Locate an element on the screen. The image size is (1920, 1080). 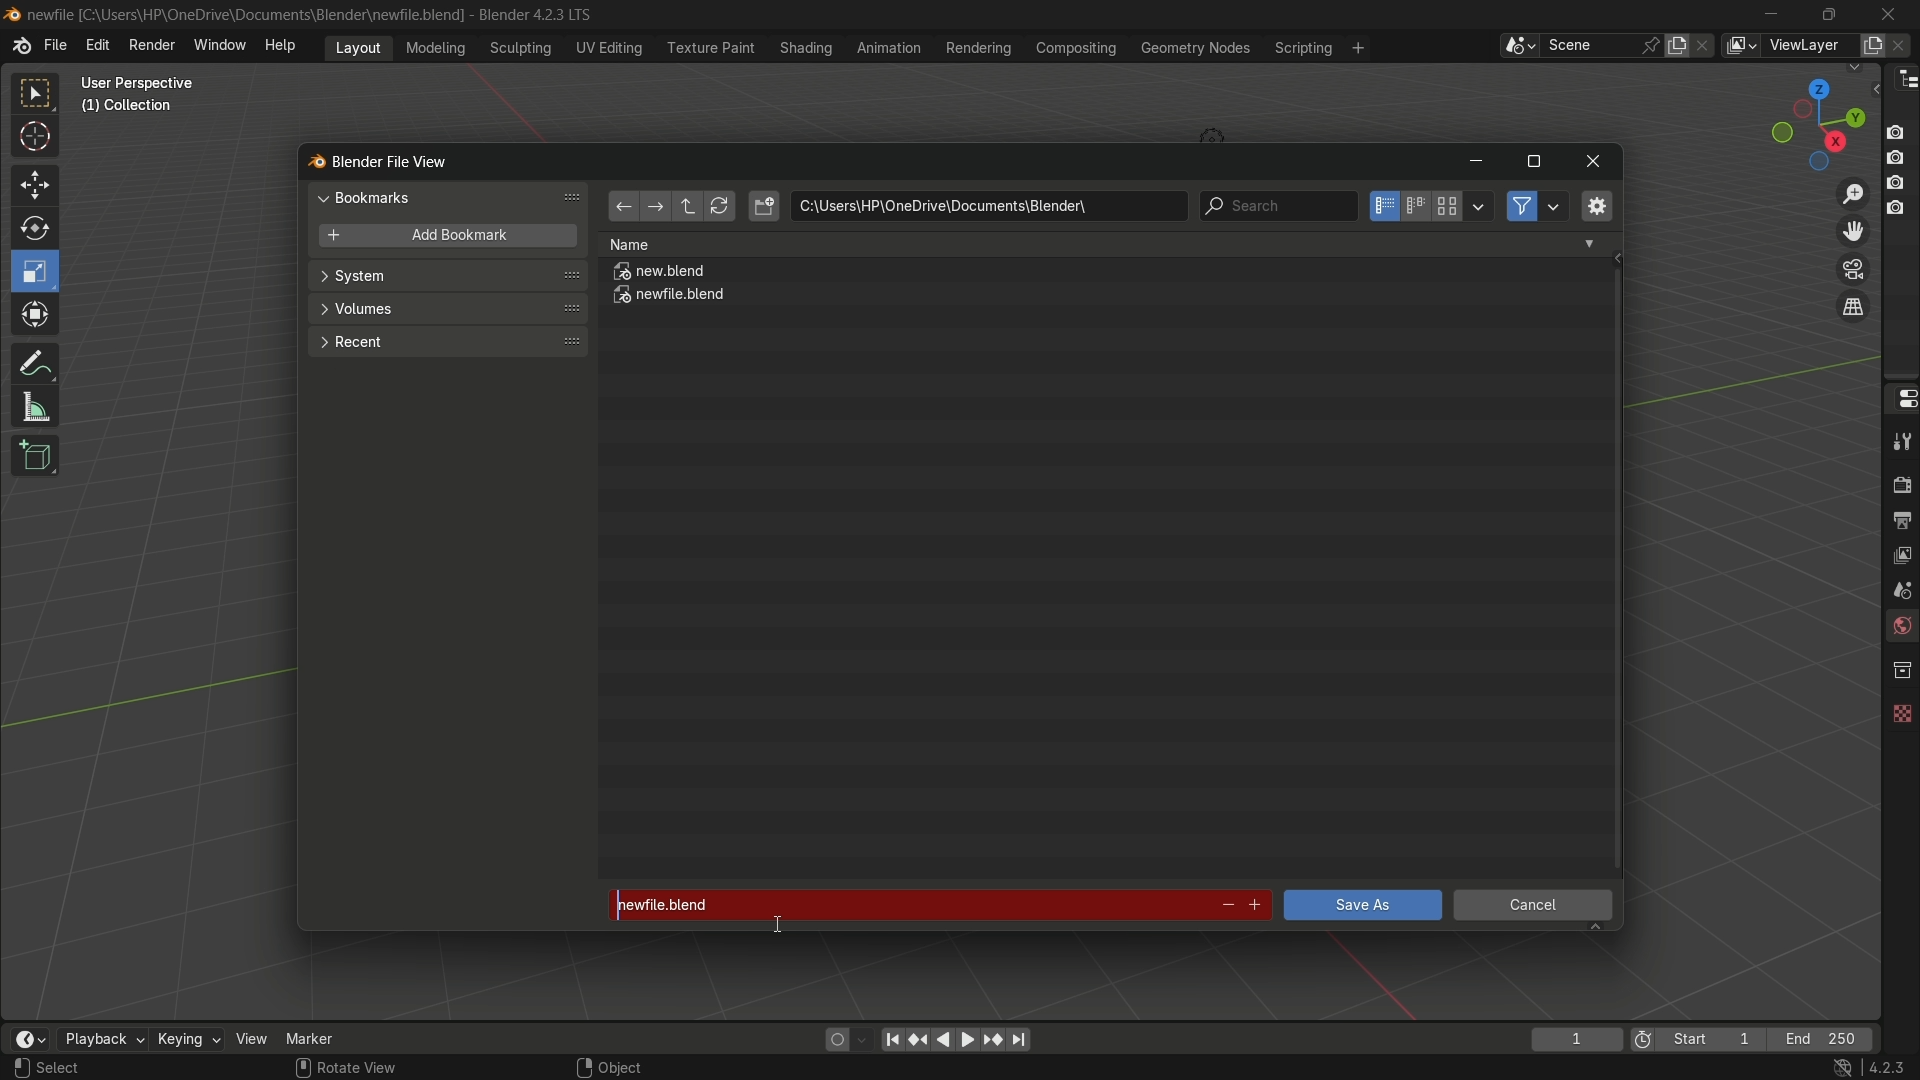
new scene is located at coordinates (1681, 45).